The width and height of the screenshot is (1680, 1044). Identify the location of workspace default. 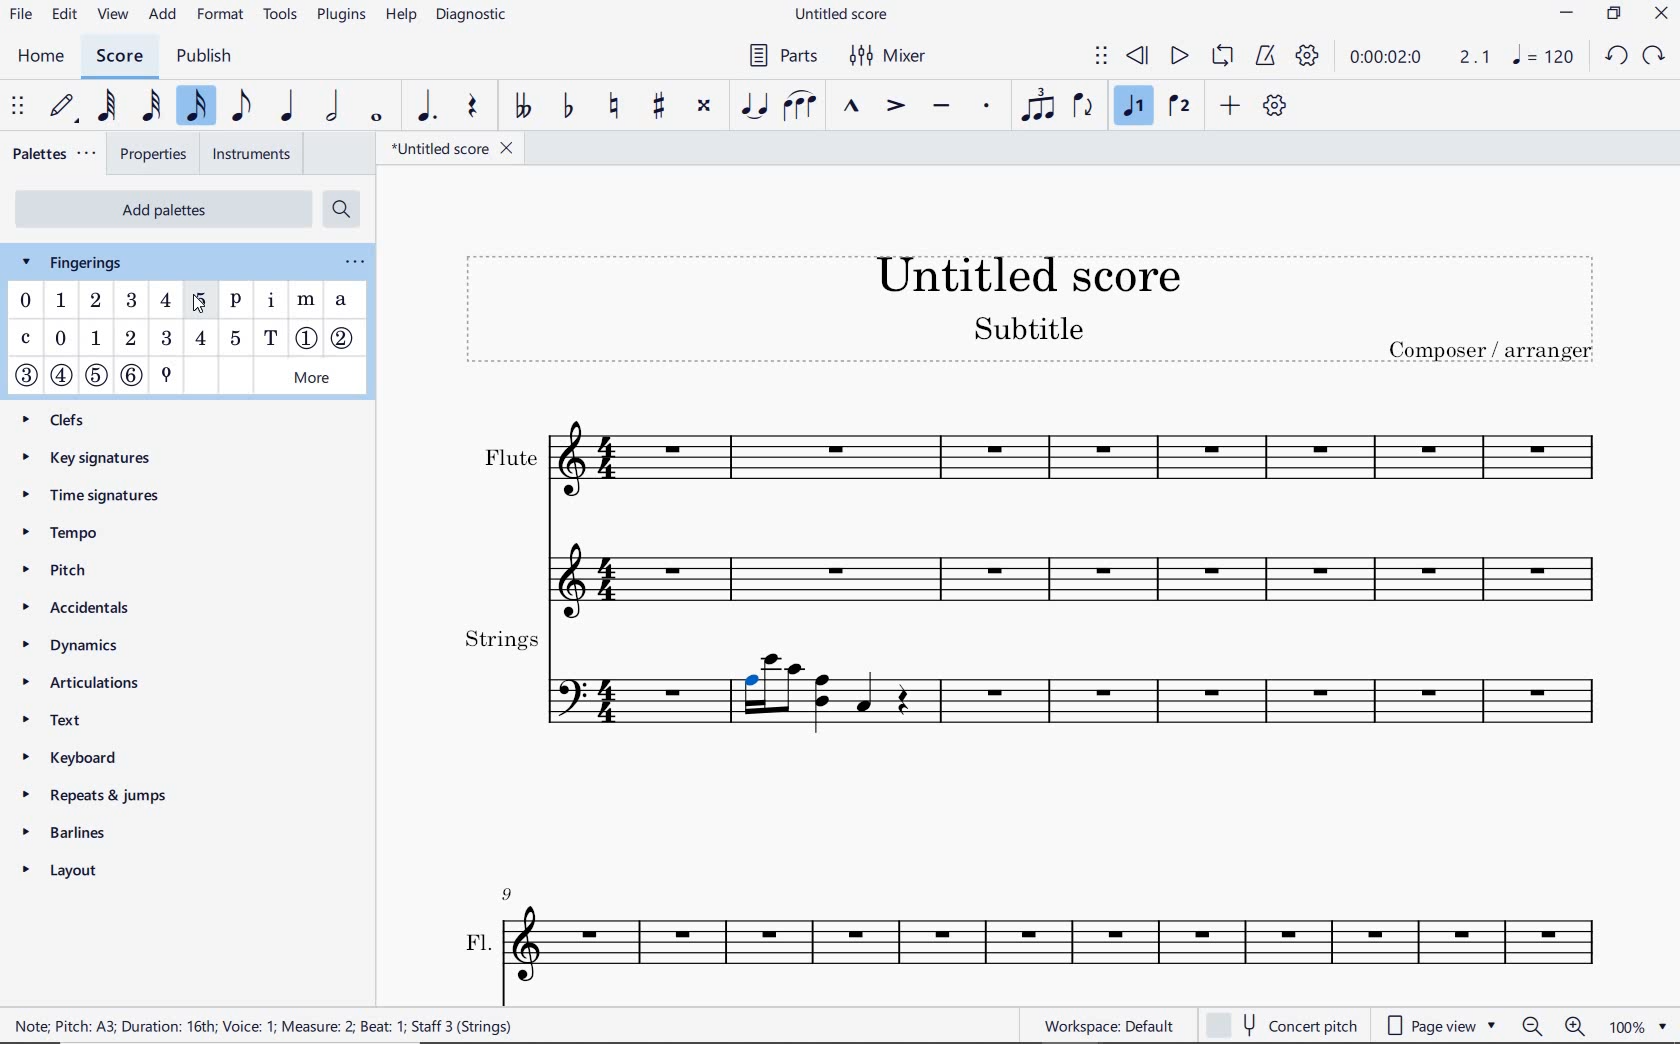
(1109, 1026).